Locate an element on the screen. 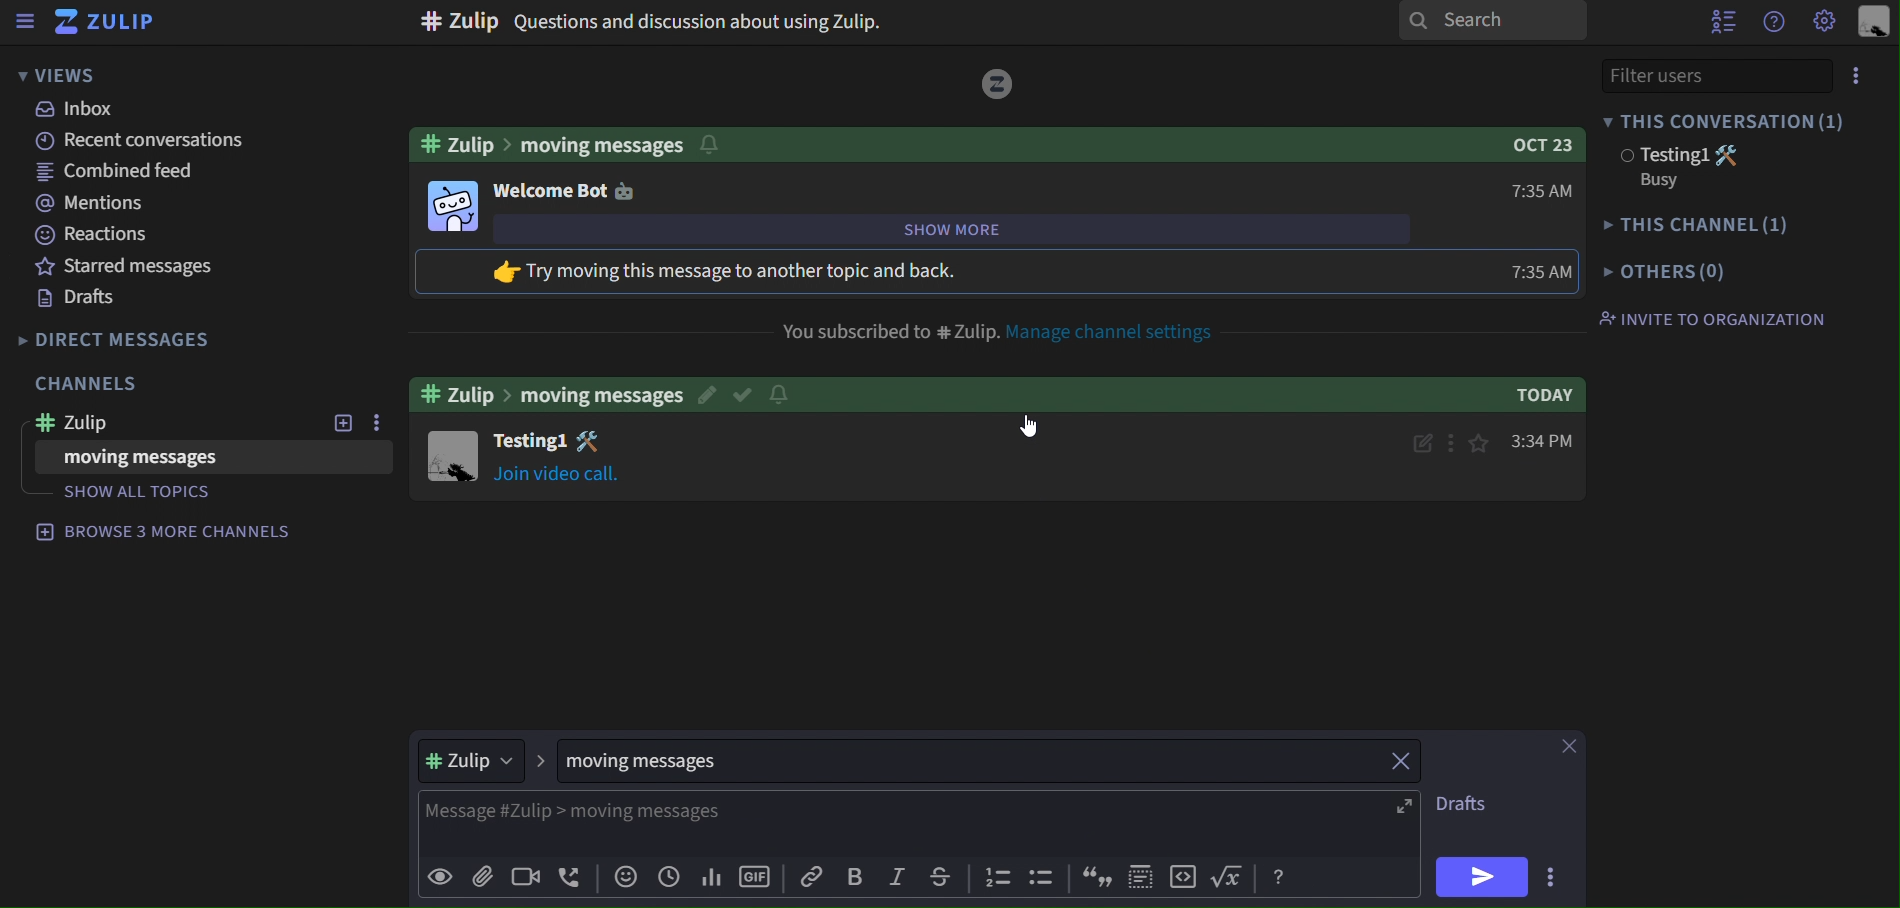  italic is located at coordinates (902, 878).